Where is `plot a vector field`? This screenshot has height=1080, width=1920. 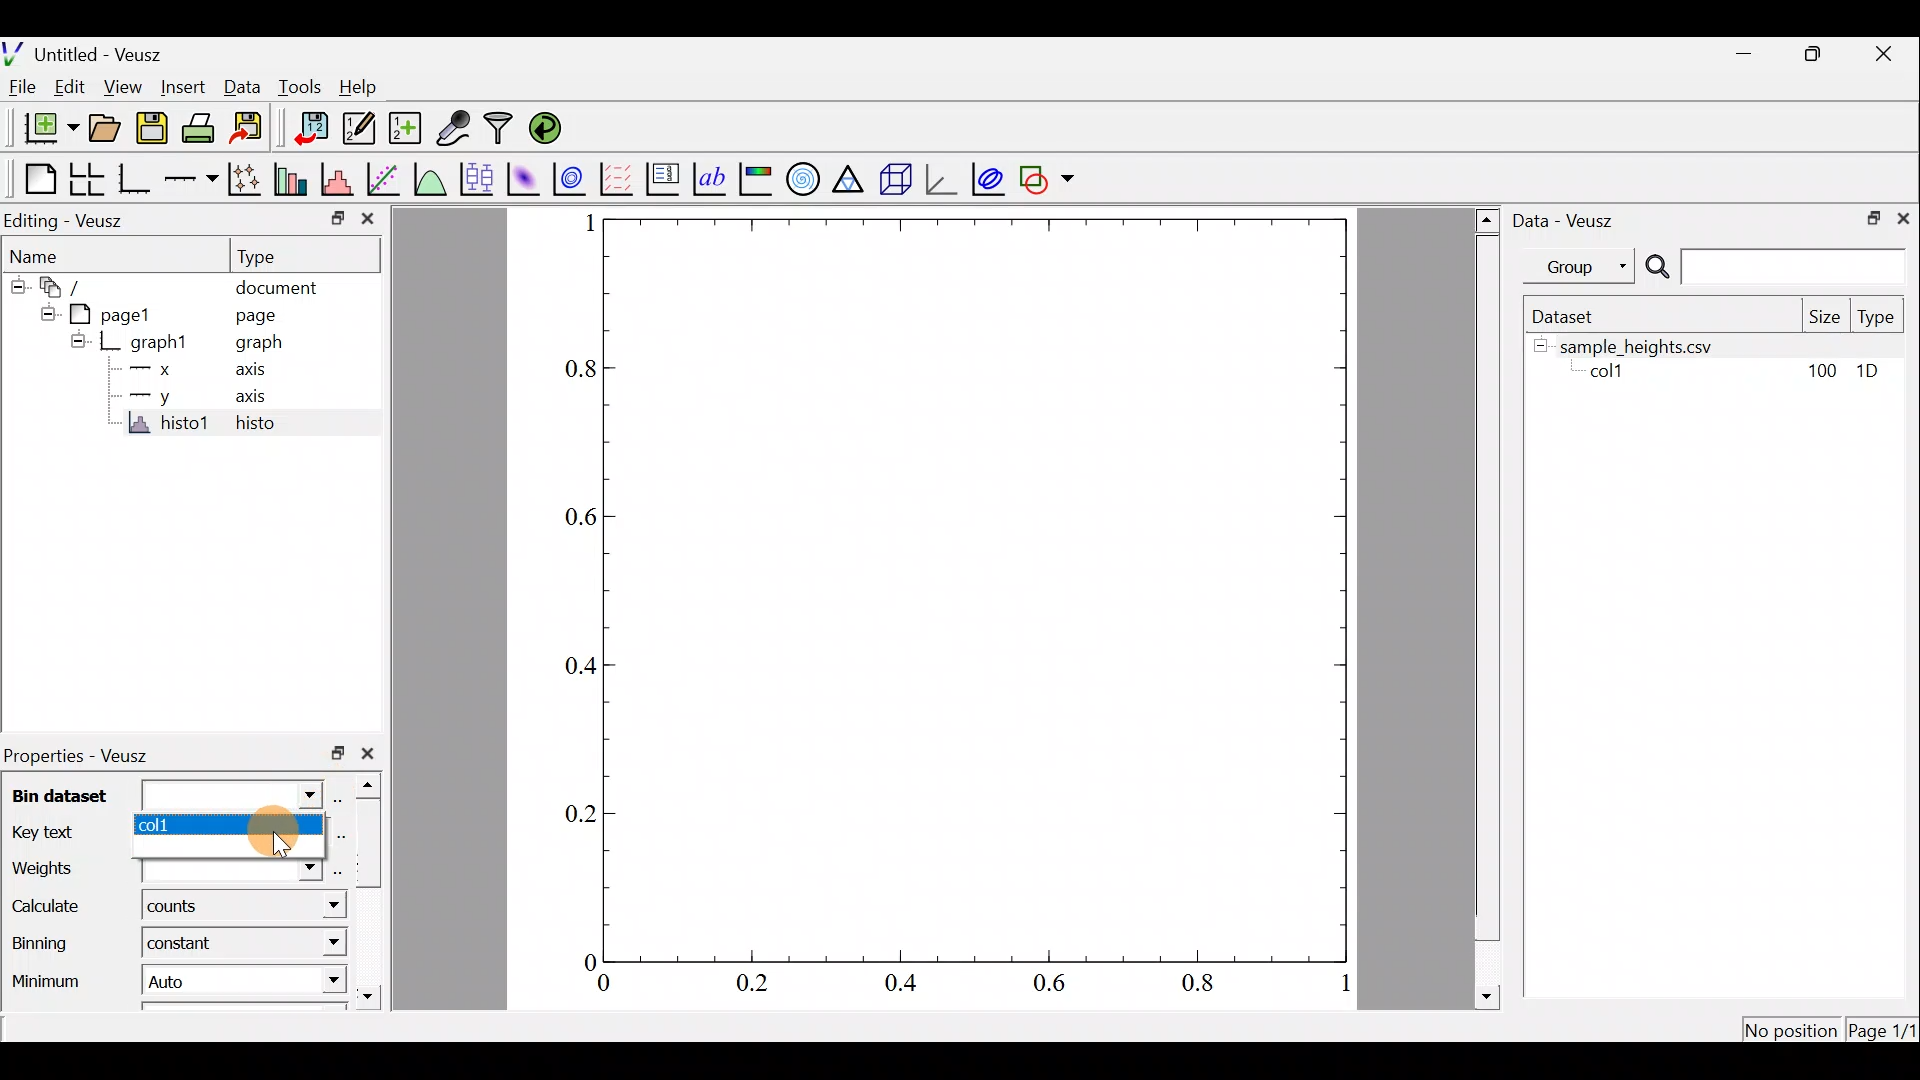 plot a vector field is located at coordinates (618, 179).